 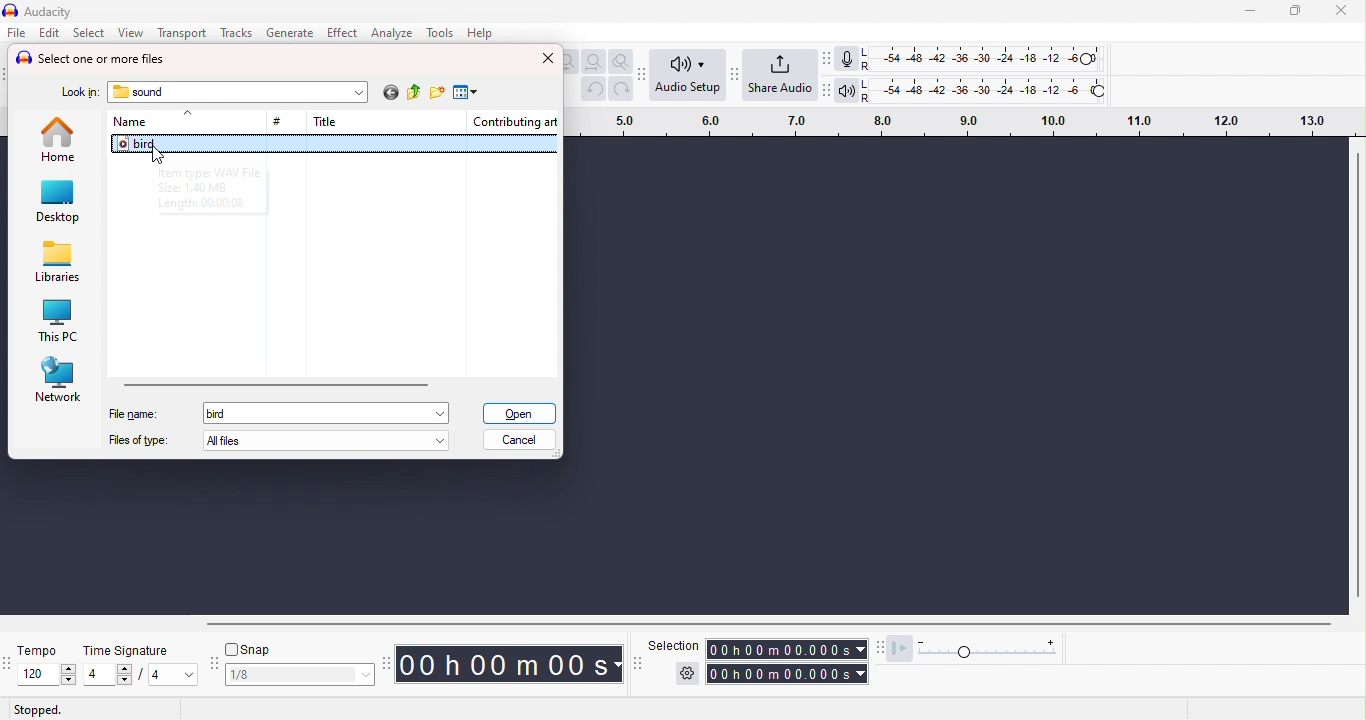 I want to click on redo, so click(x=622, y=89).